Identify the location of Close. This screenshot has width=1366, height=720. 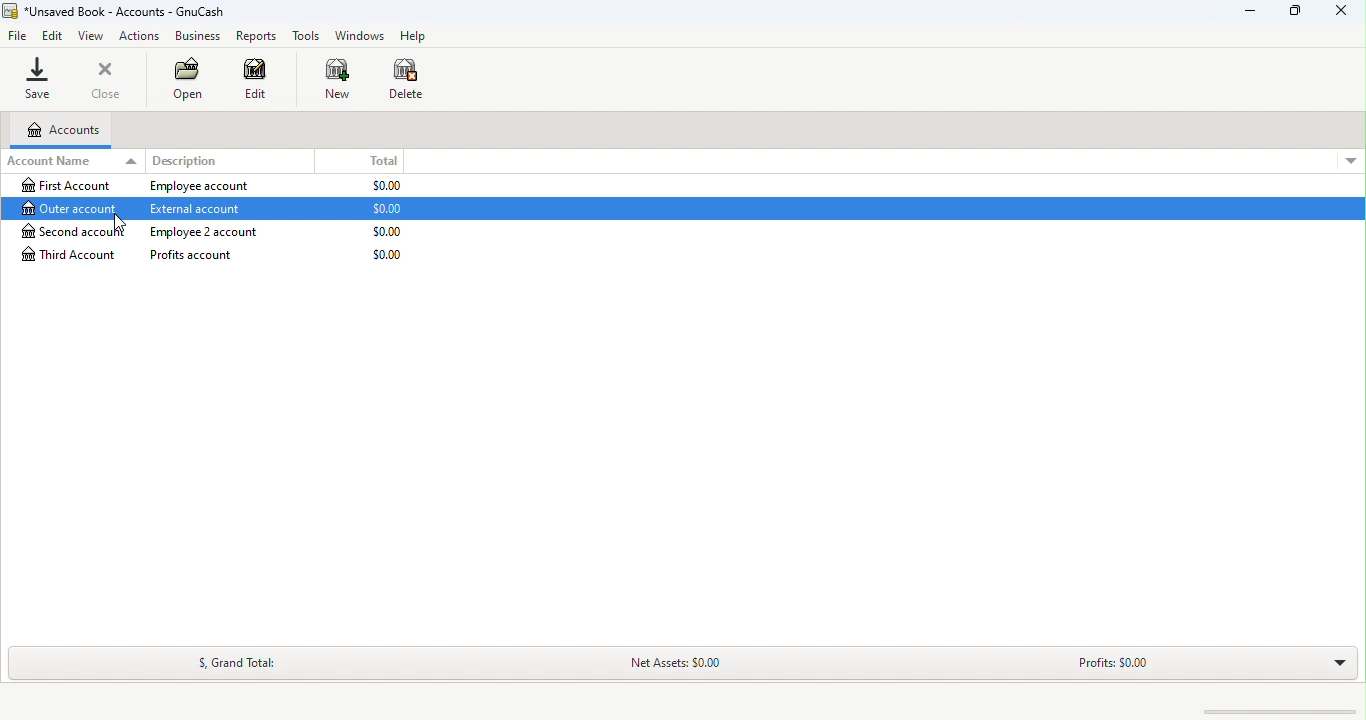
(105, 78).